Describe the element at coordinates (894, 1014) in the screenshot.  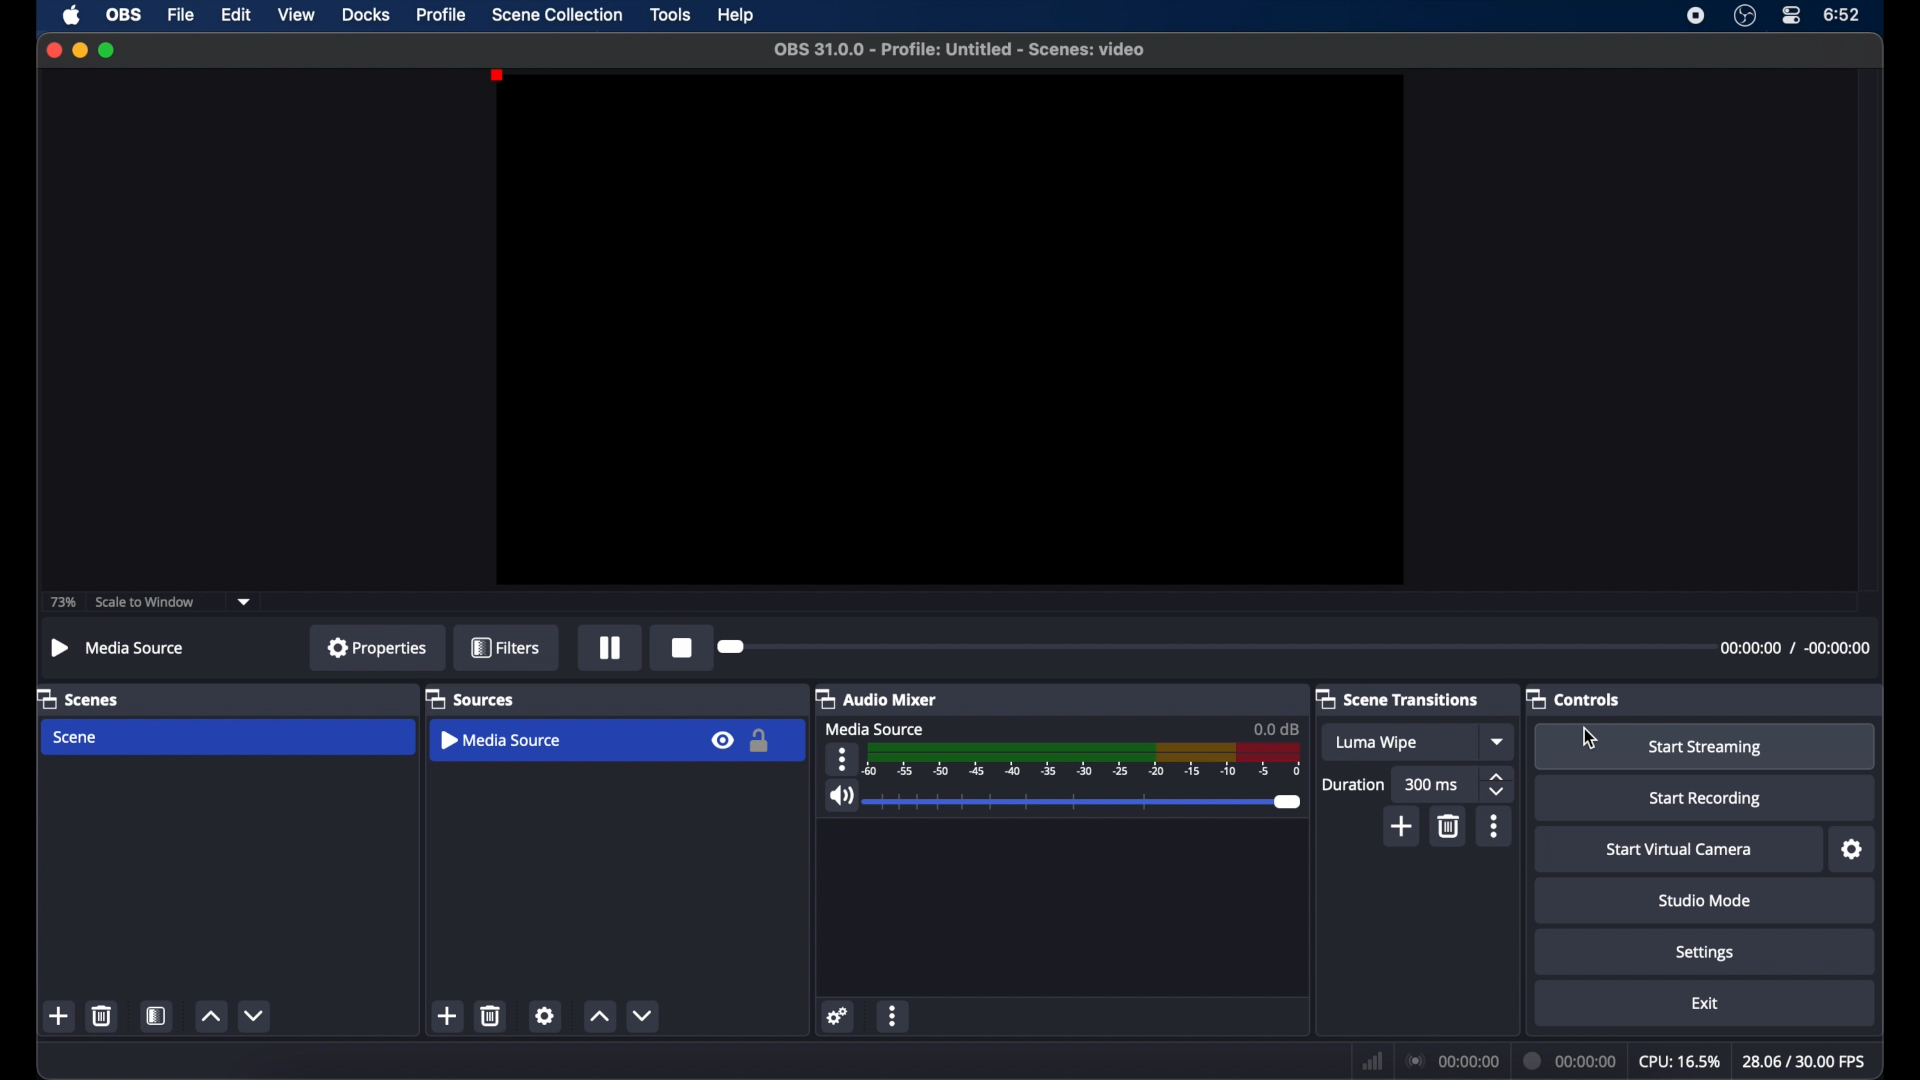
I see `more options` at that location.